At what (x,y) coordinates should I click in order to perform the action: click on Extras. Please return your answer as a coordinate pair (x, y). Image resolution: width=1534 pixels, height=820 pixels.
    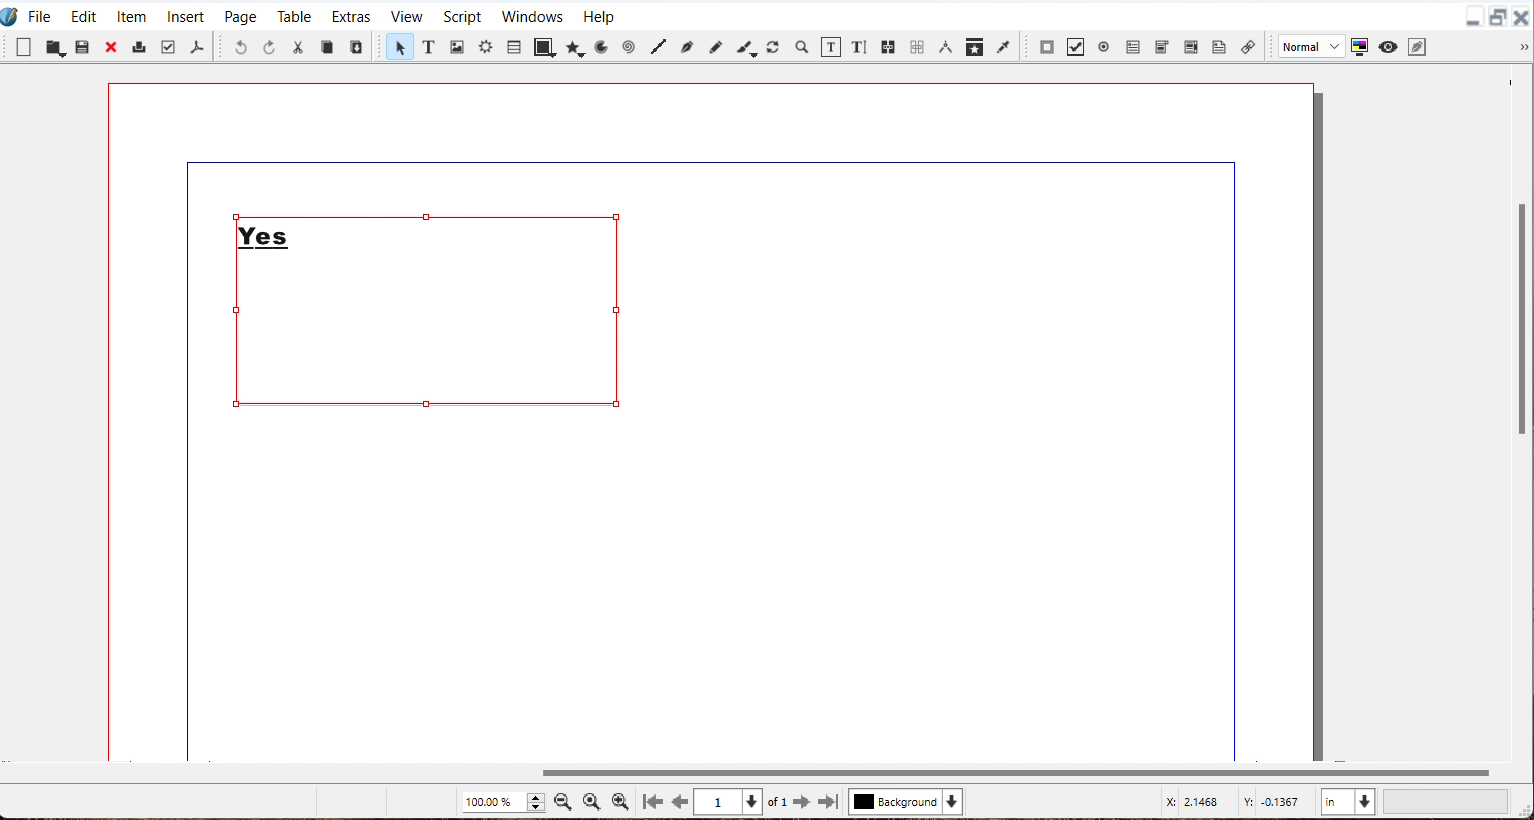
    Looking at the image, I should click on (351, 15).